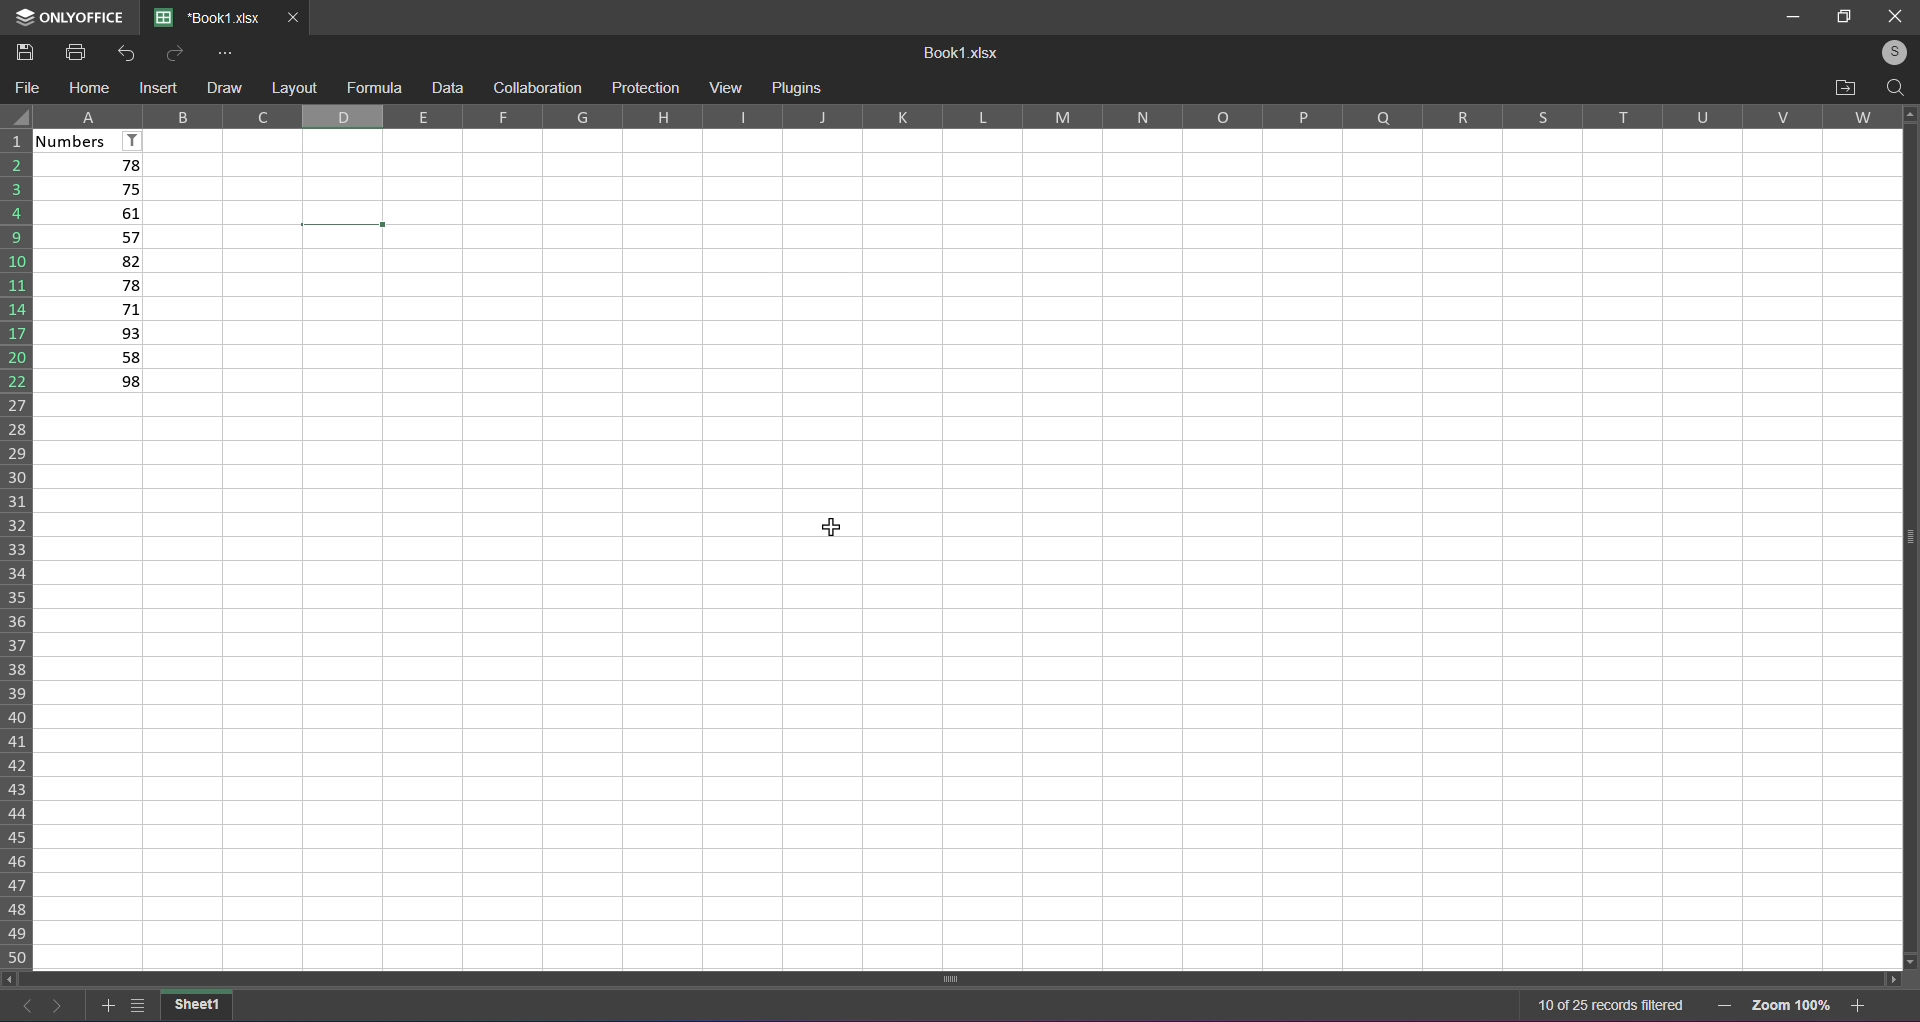 The height and width of the screenshot is (1022, 1920). What do you see at coordinates (293, 88) in the screenshot?
I see `layout` at bounding box center [293, 88].